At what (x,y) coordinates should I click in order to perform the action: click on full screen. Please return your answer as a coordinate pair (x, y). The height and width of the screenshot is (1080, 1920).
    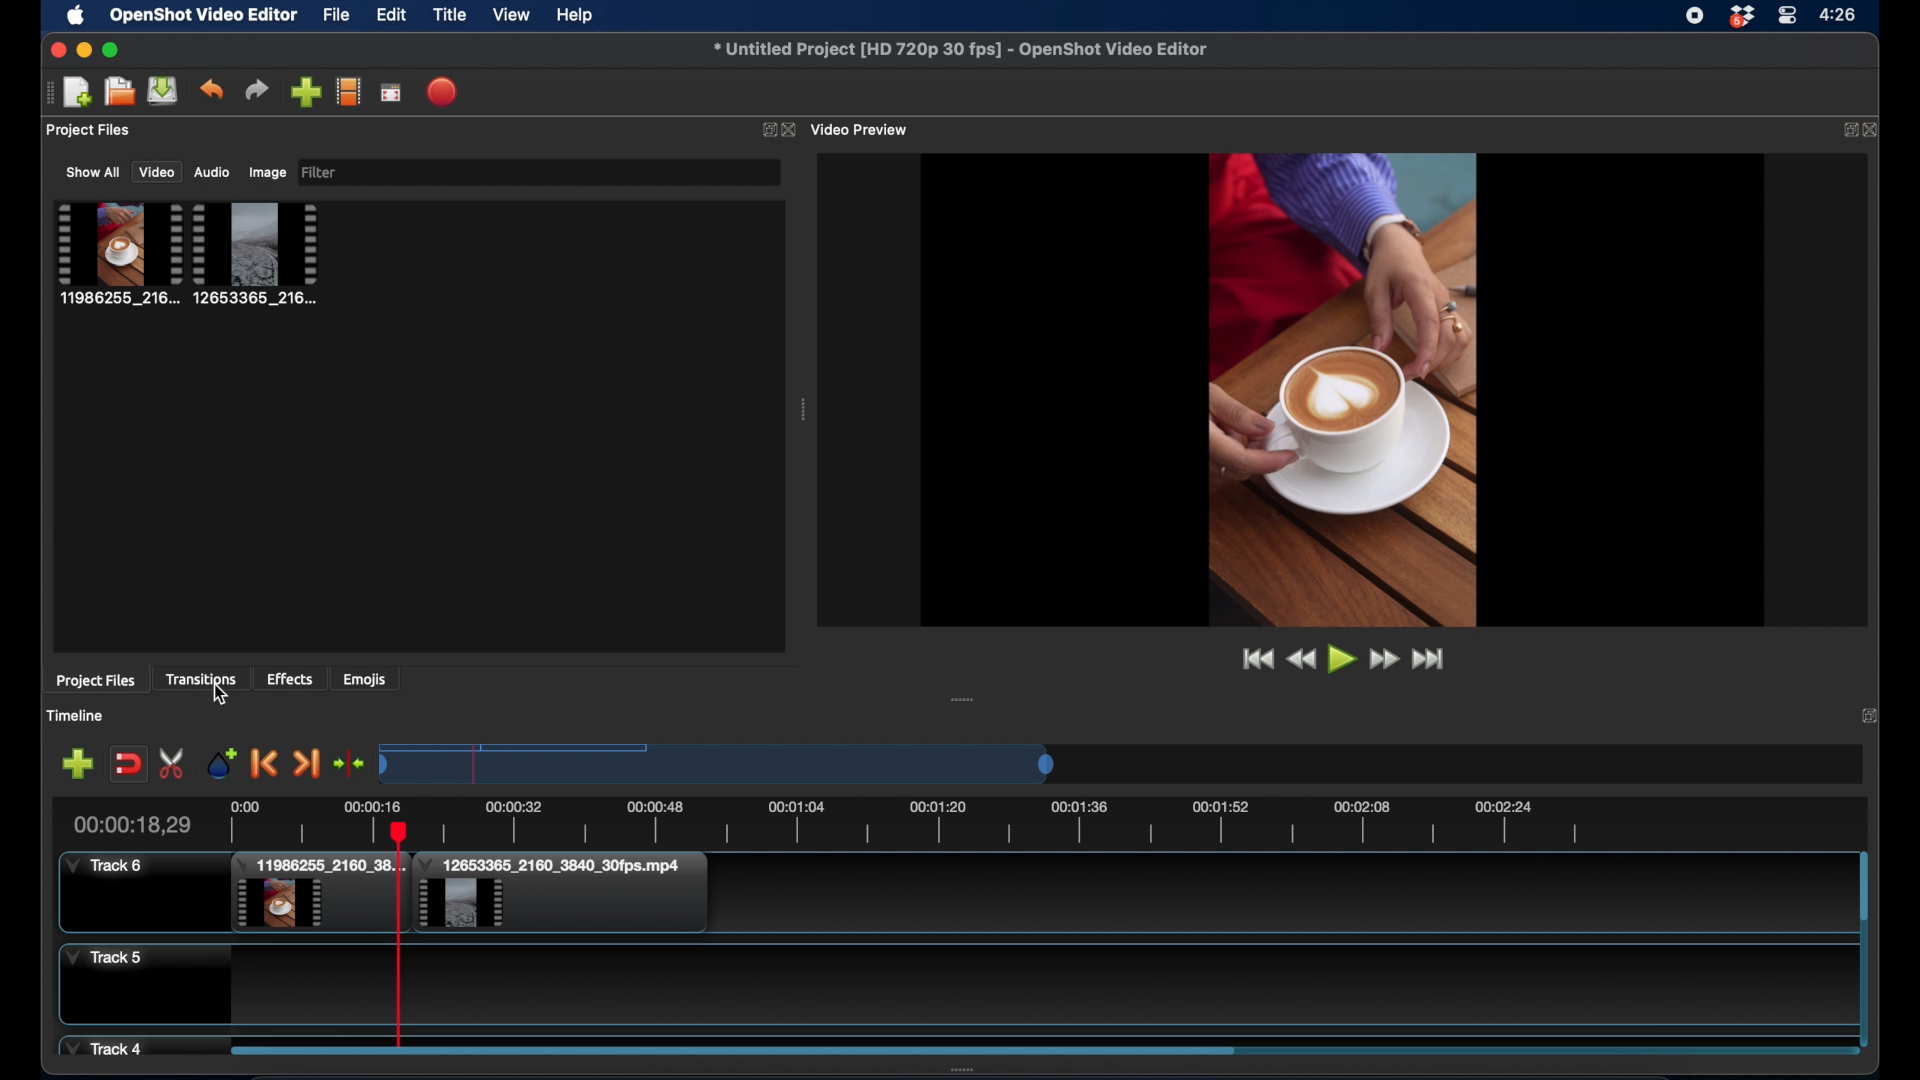
    Looking at the image, I should click on (392, 91).